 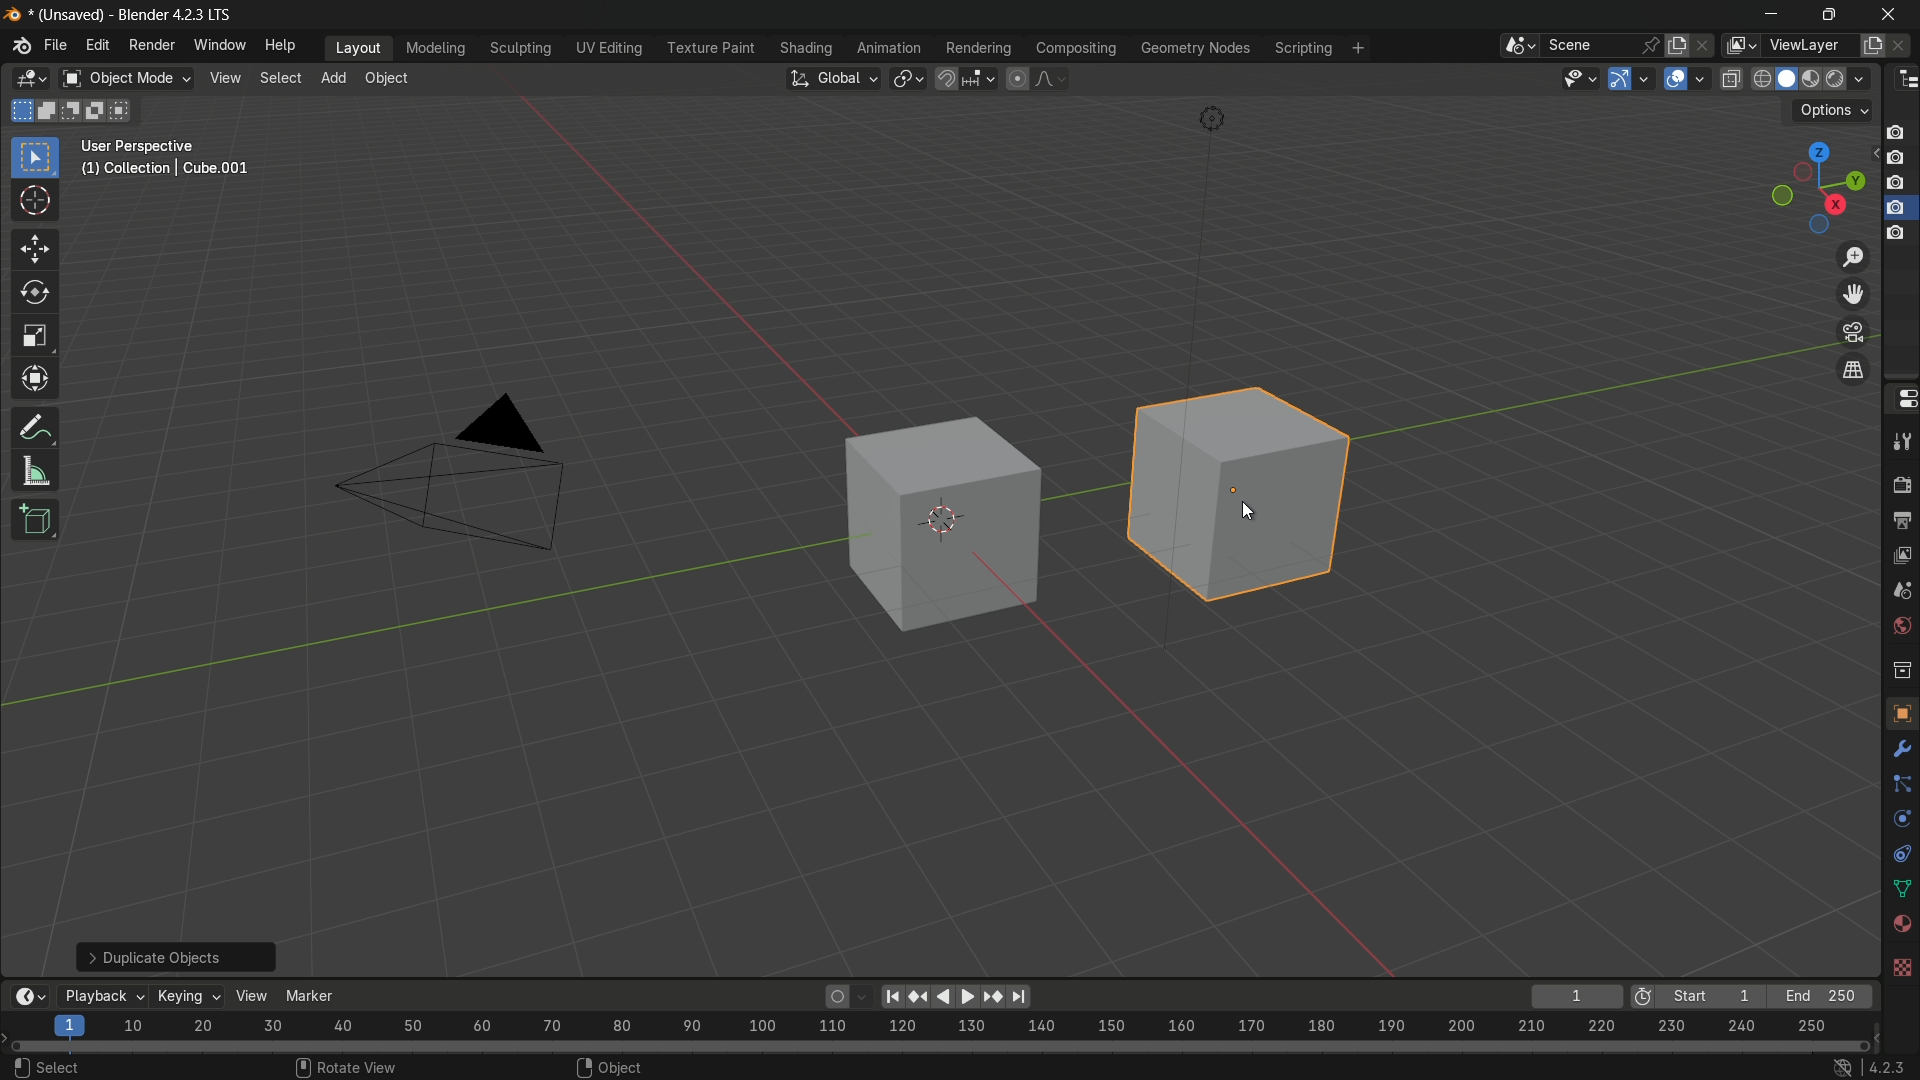 What do you see at coordinates (1701, 44) in the screenshot?
I see `delete scene` at bounding box center [1701, 44].